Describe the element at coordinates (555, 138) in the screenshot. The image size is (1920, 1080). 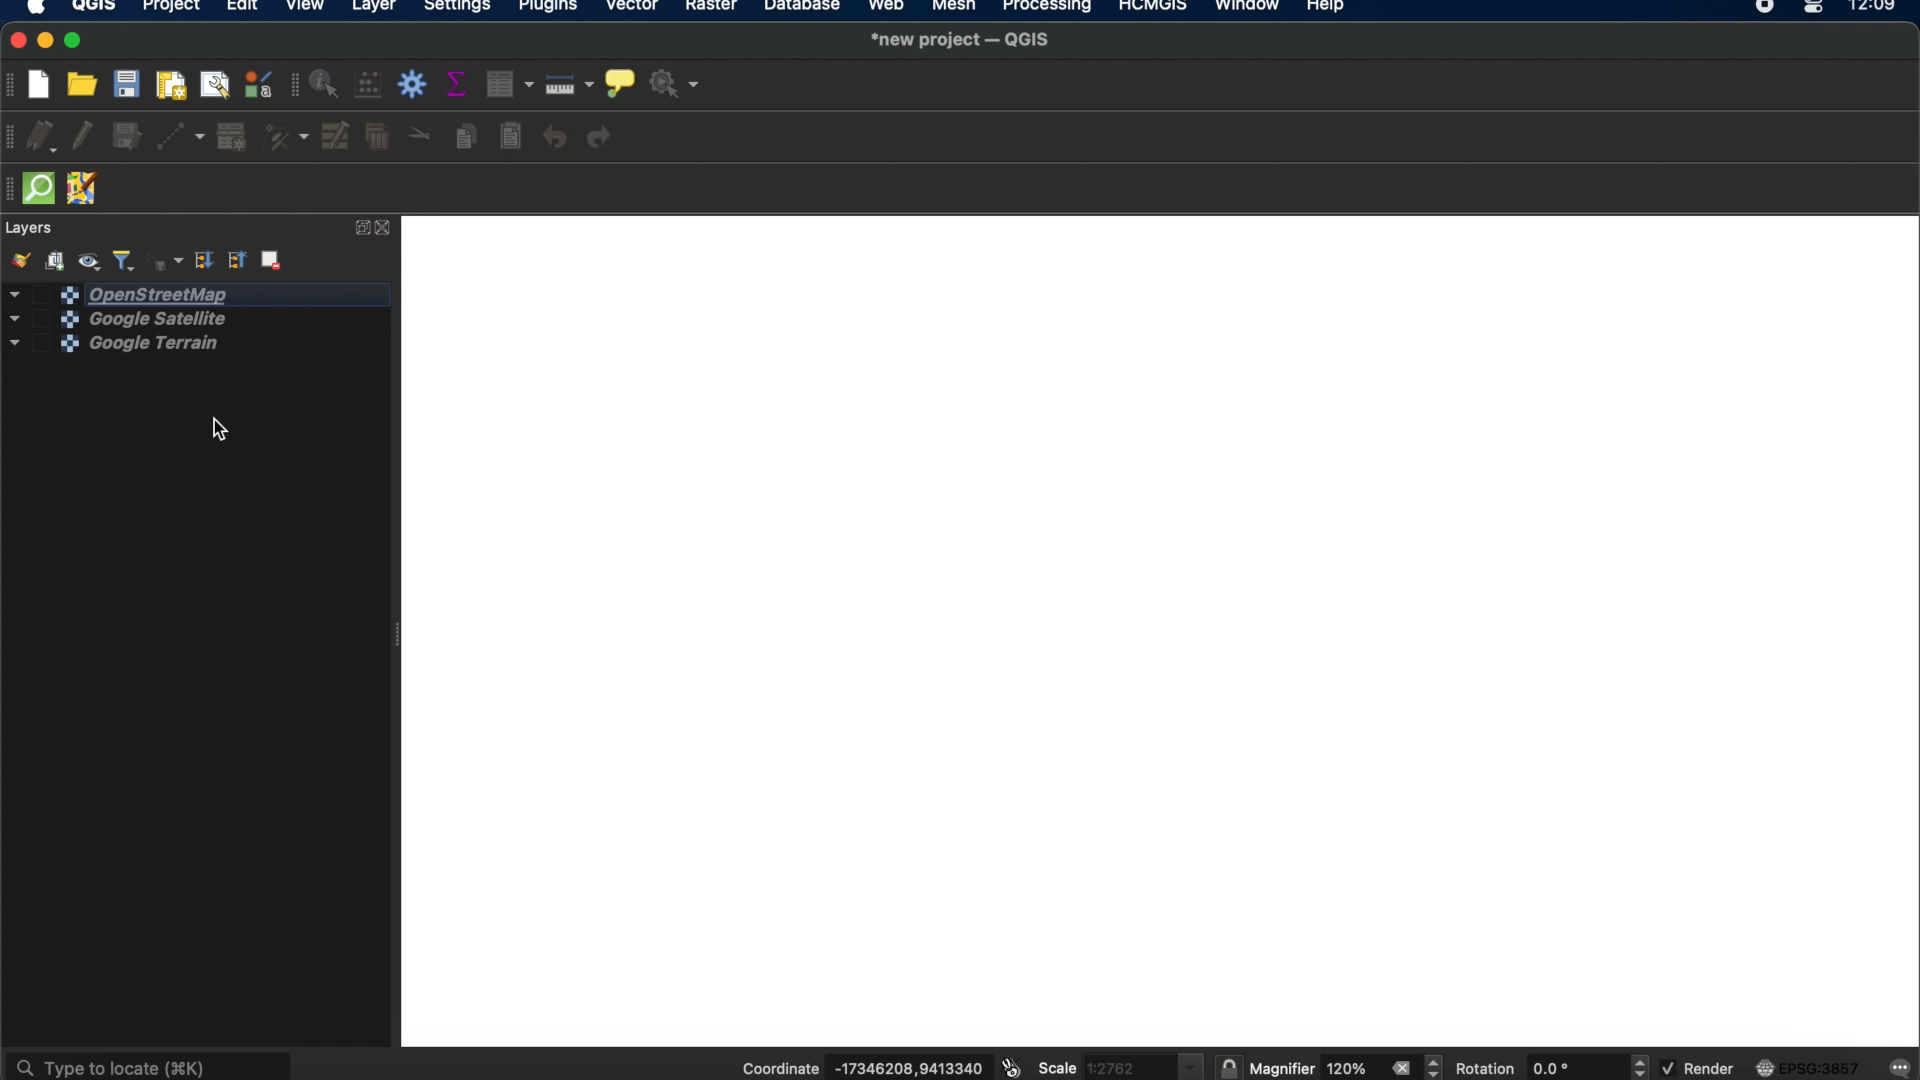
I see `undo` at that location.